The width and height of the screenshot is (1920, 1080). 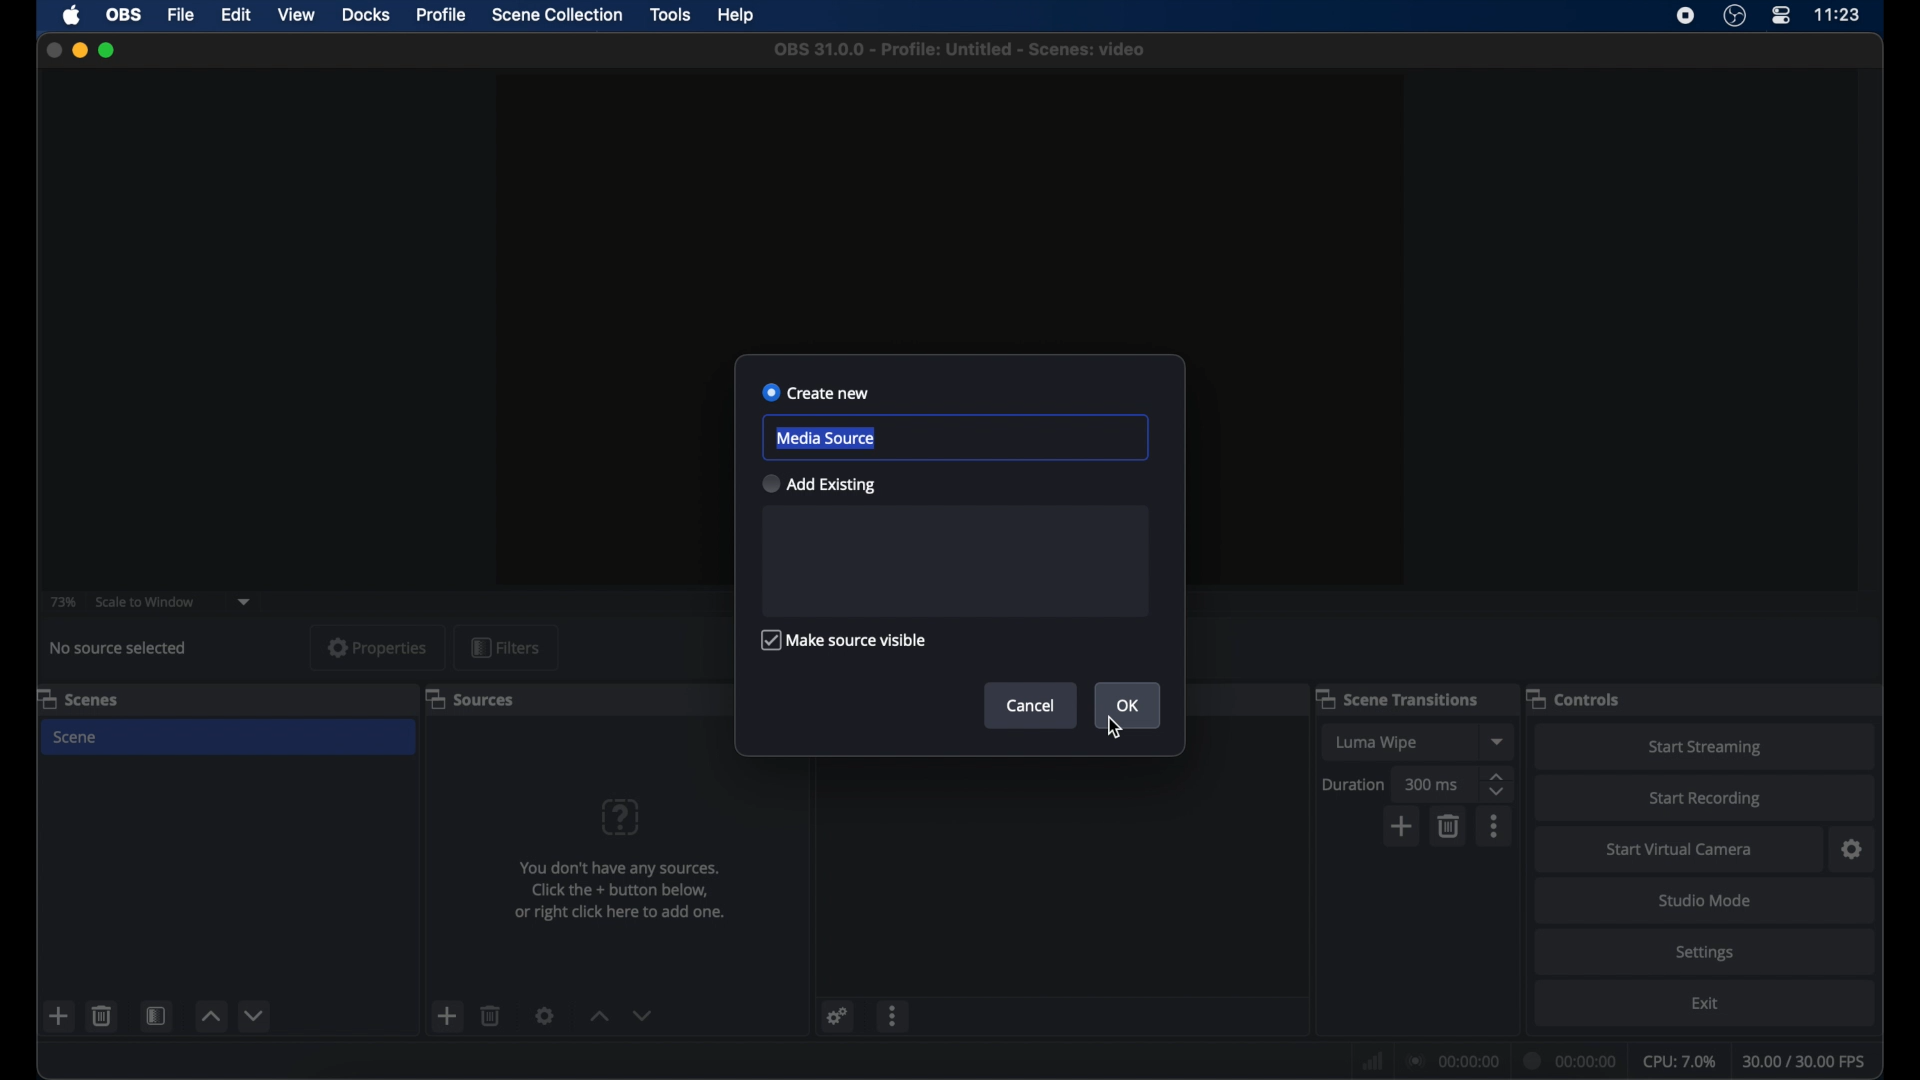 What do you see at coordinates (644, 1015) in the screenshot?
I see `decrement` at bounding box center [644, 1015].